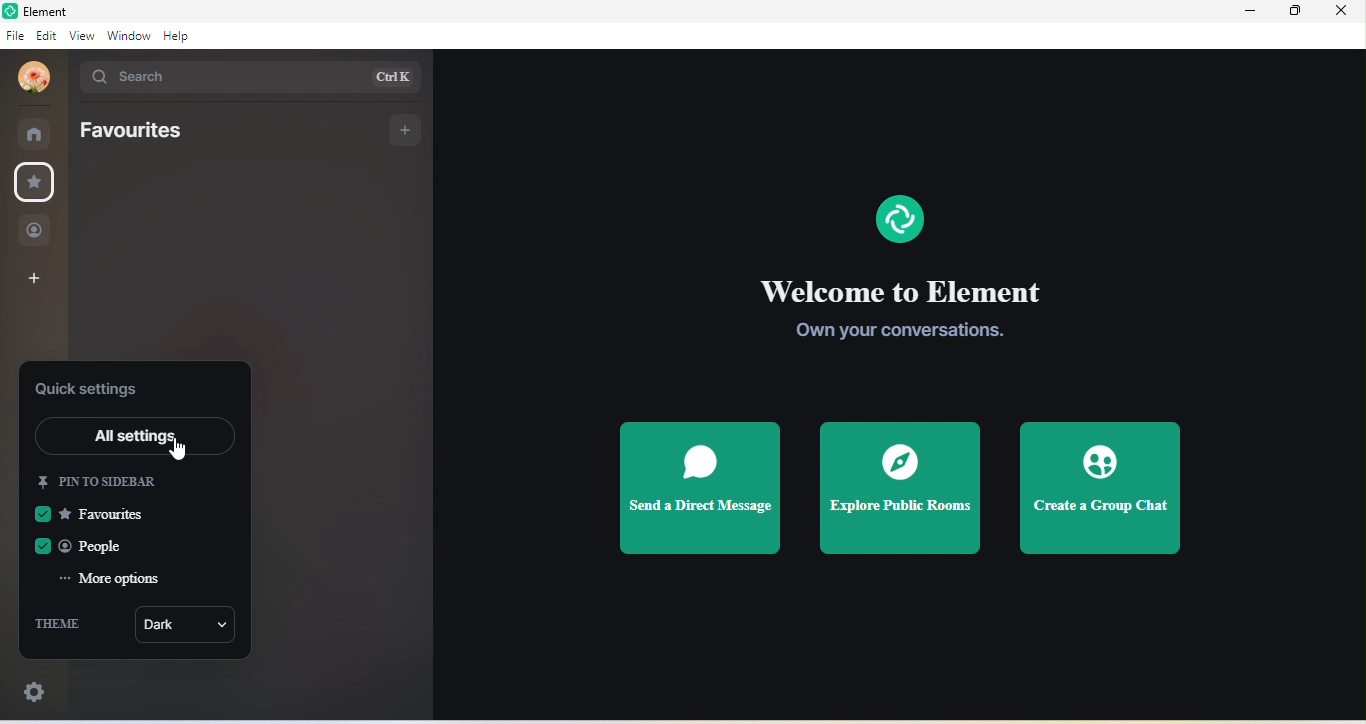 Image resolution: width=1366 pixels, height=724 pixels. I want to click on create a group chat, so click(1102, 487).